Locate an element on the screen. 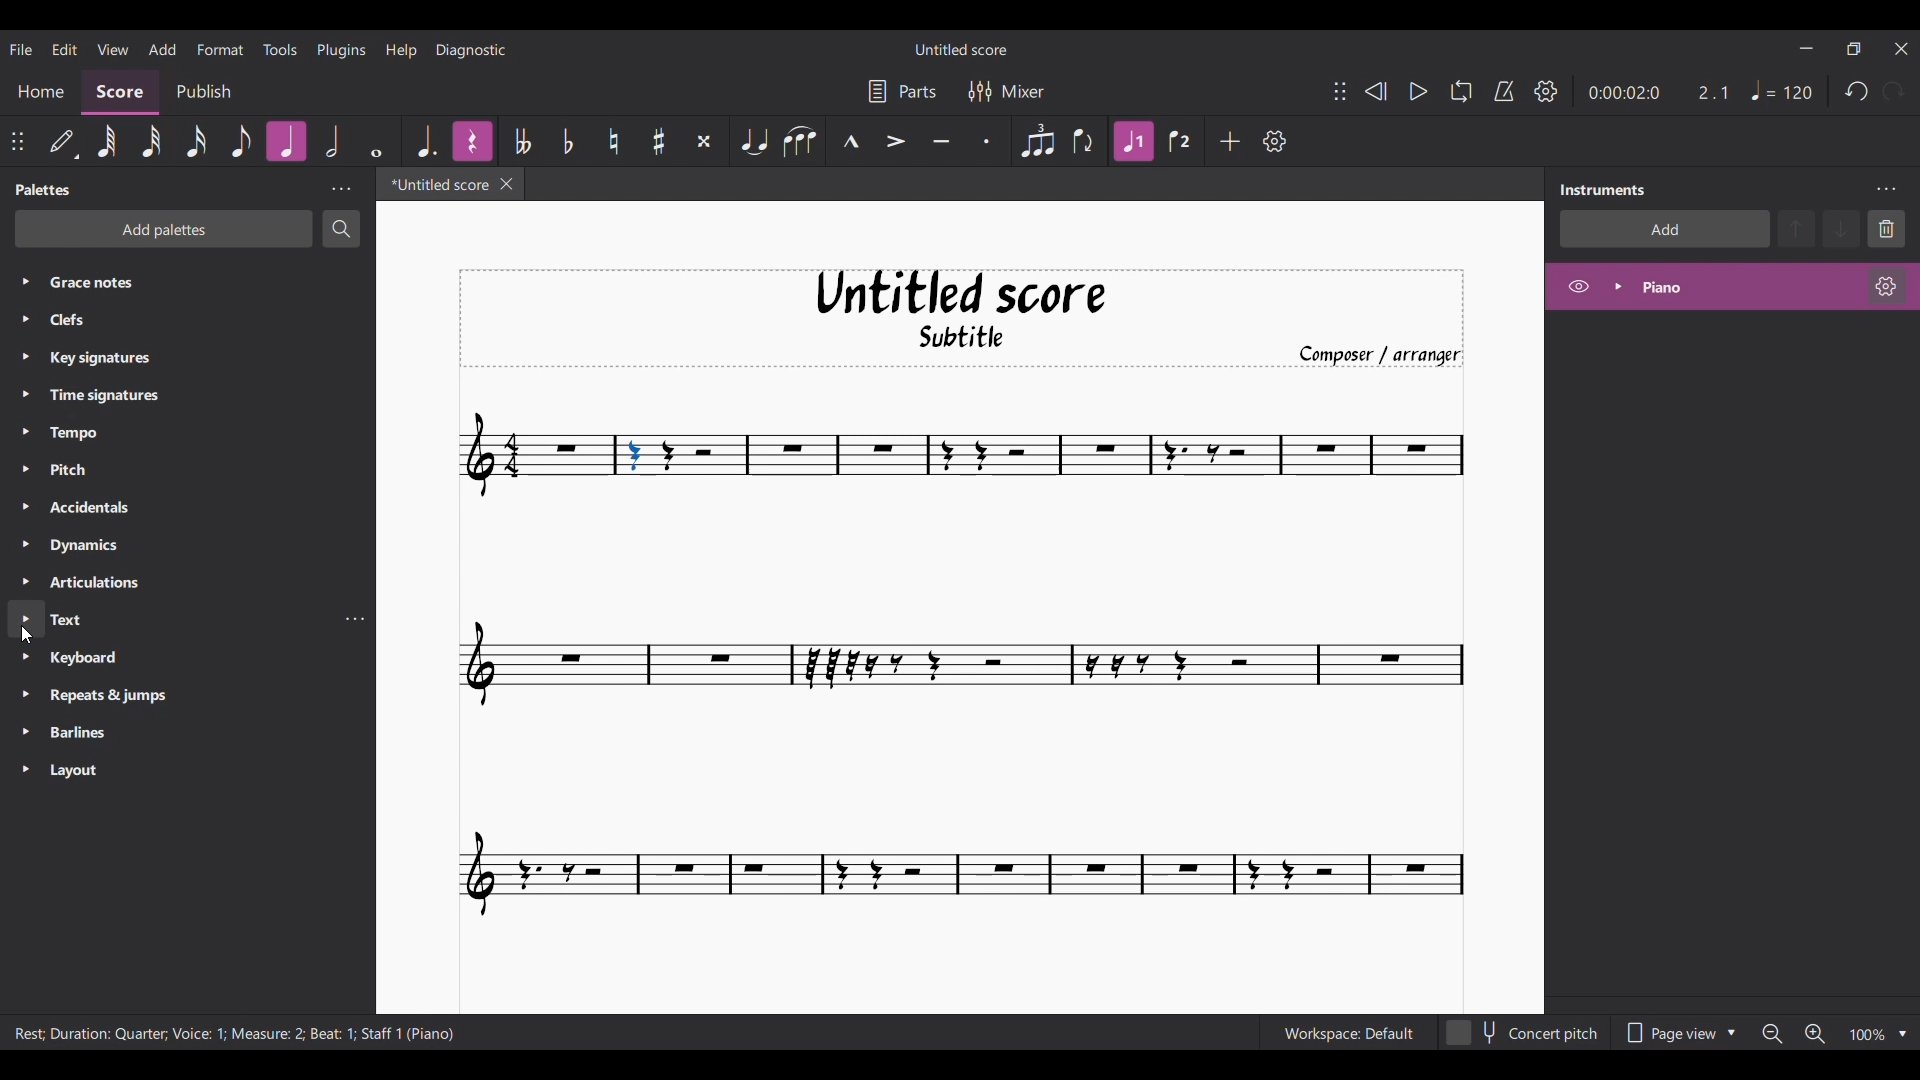  Edit menu is located at coordinates (65, 49).